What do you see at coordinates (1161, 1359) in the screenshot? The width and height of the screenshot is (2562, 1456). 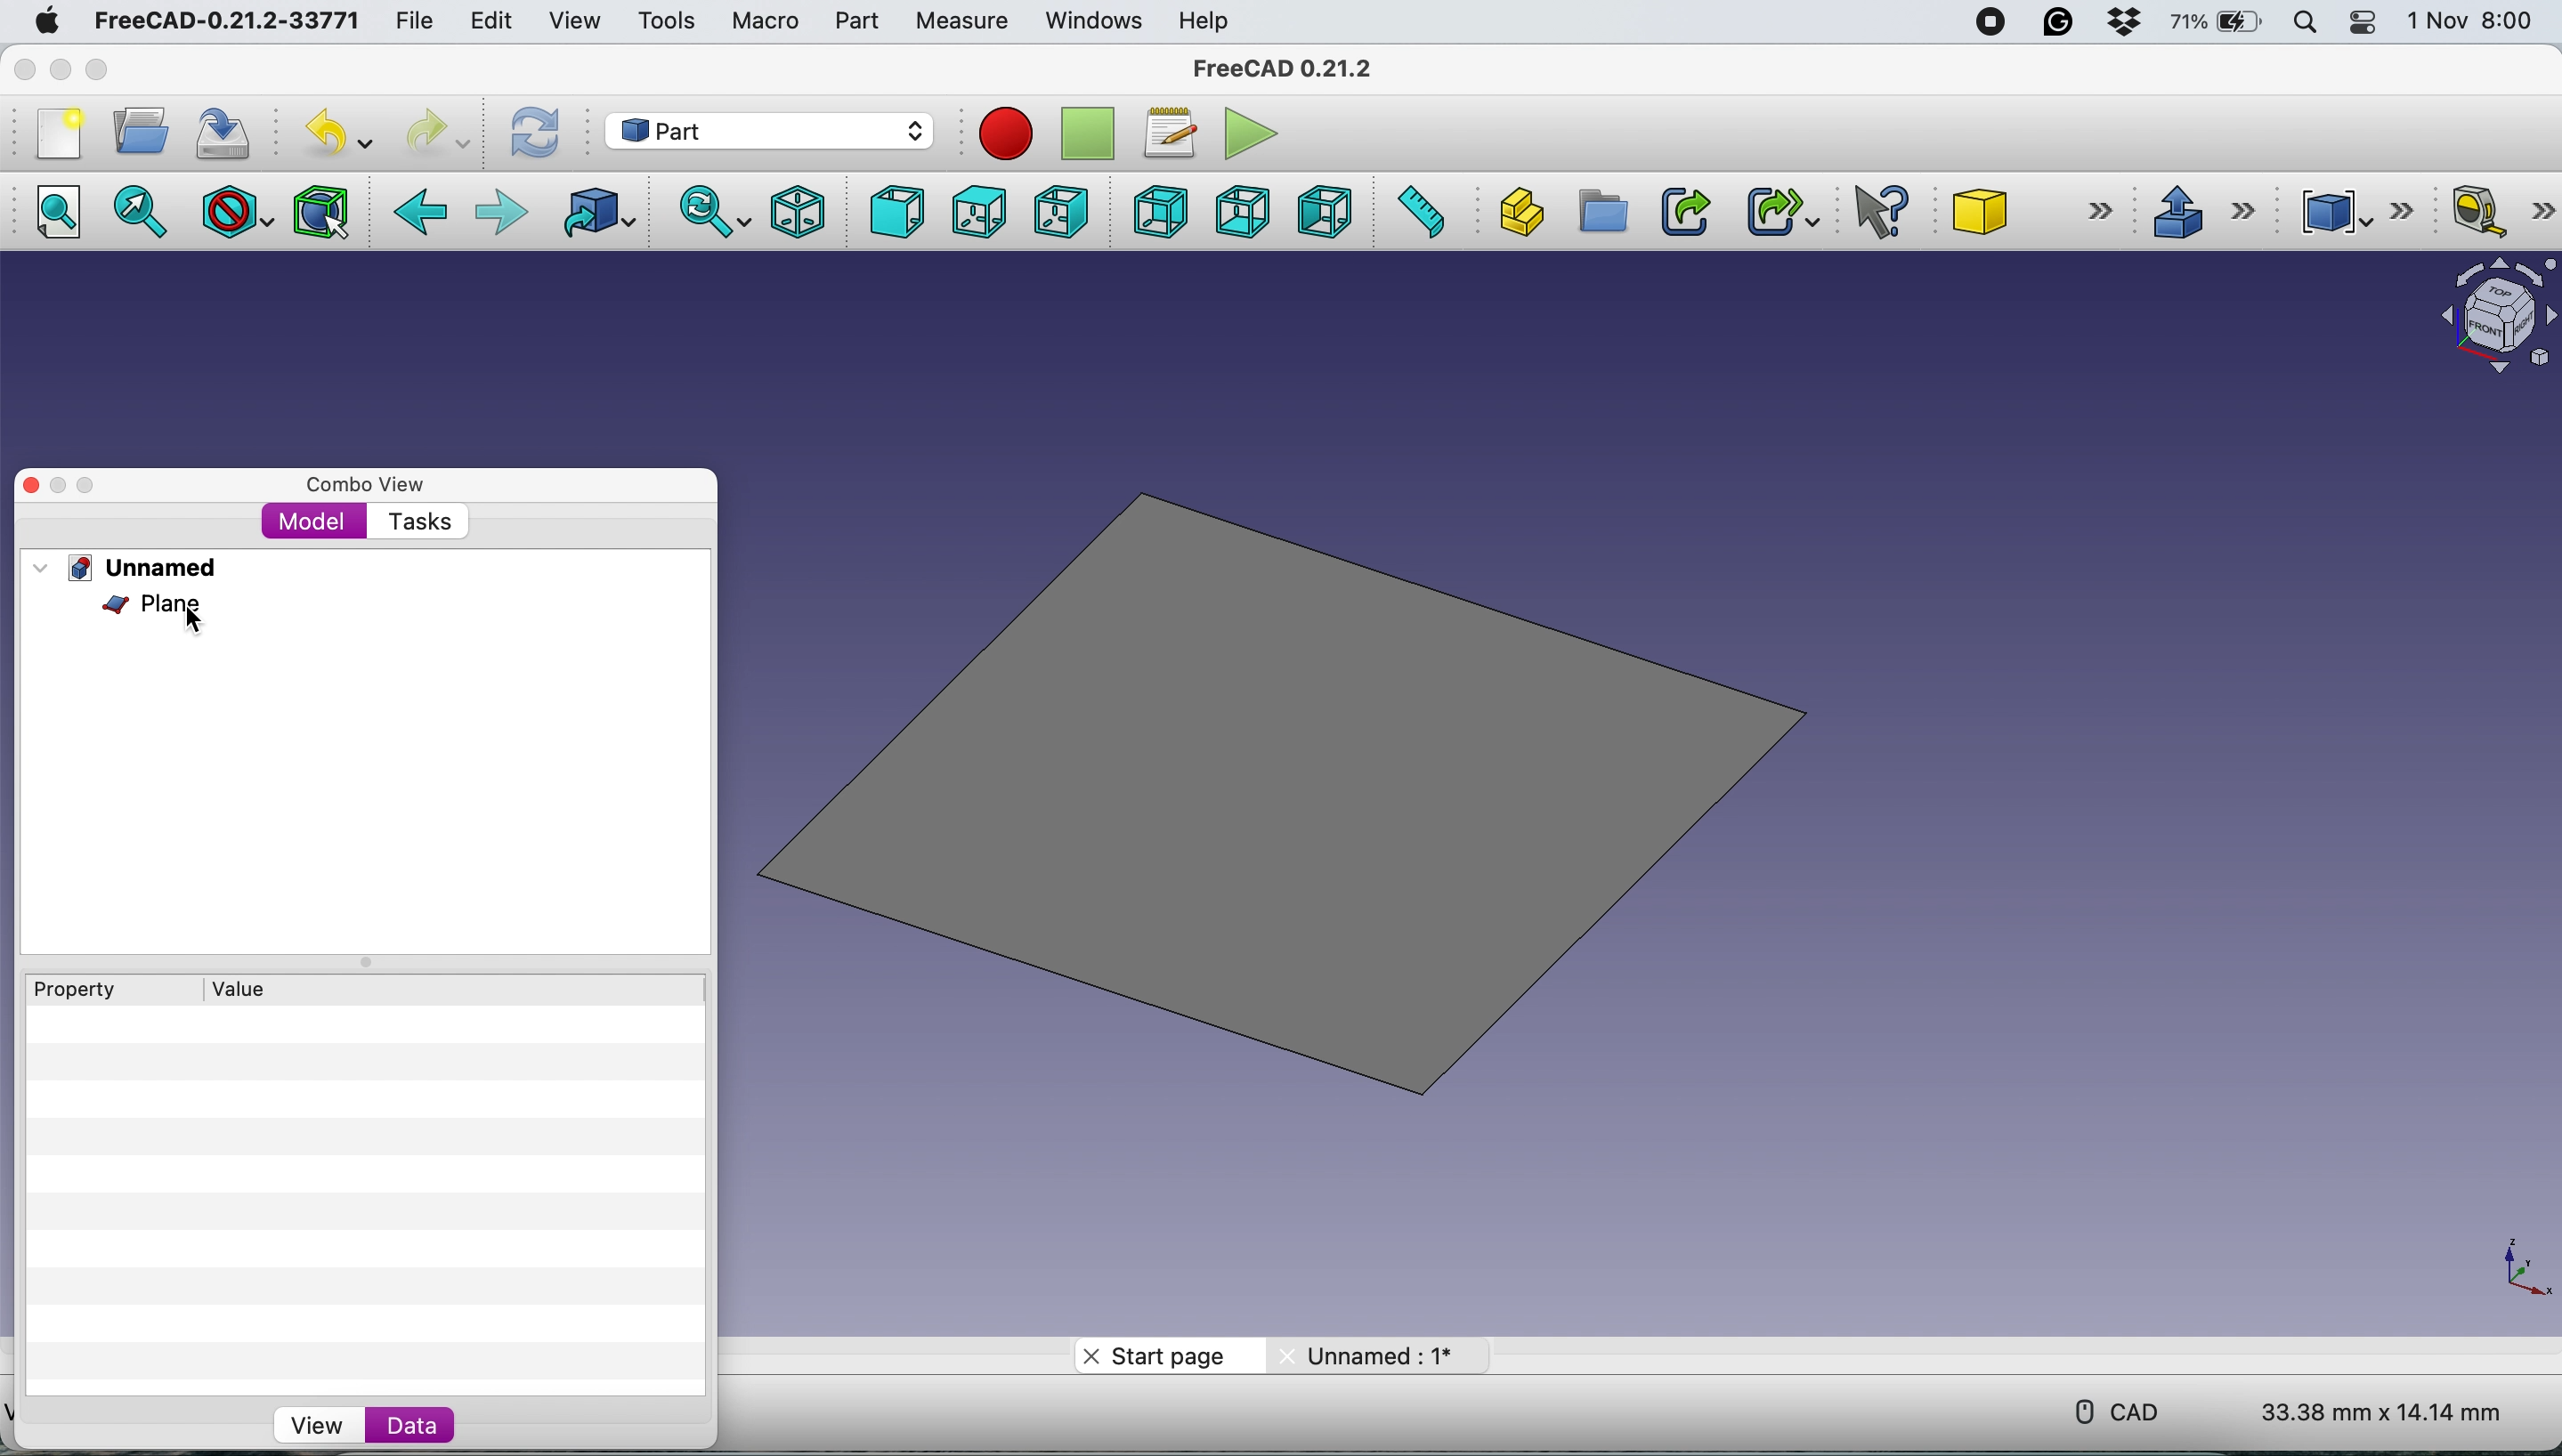 I see `start page` at bounding box center [1161, 1359].